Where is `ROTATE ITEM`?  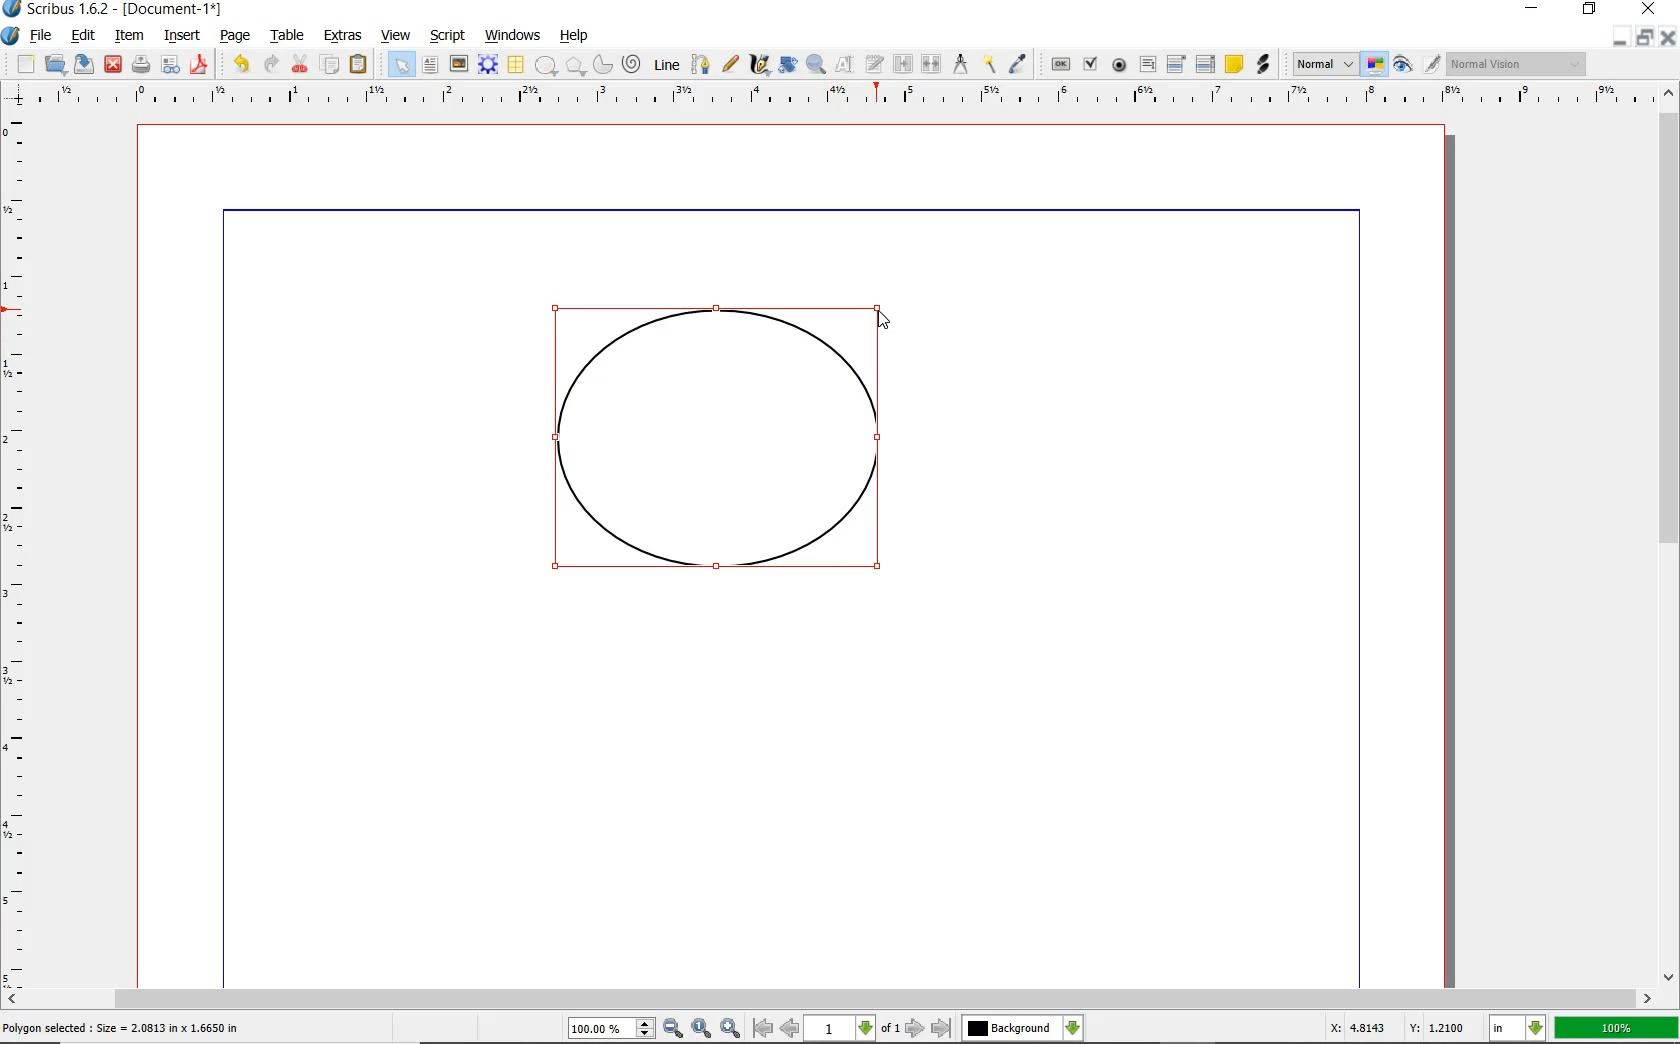
ROTATE ITEM is located at coordinates (786, 63).